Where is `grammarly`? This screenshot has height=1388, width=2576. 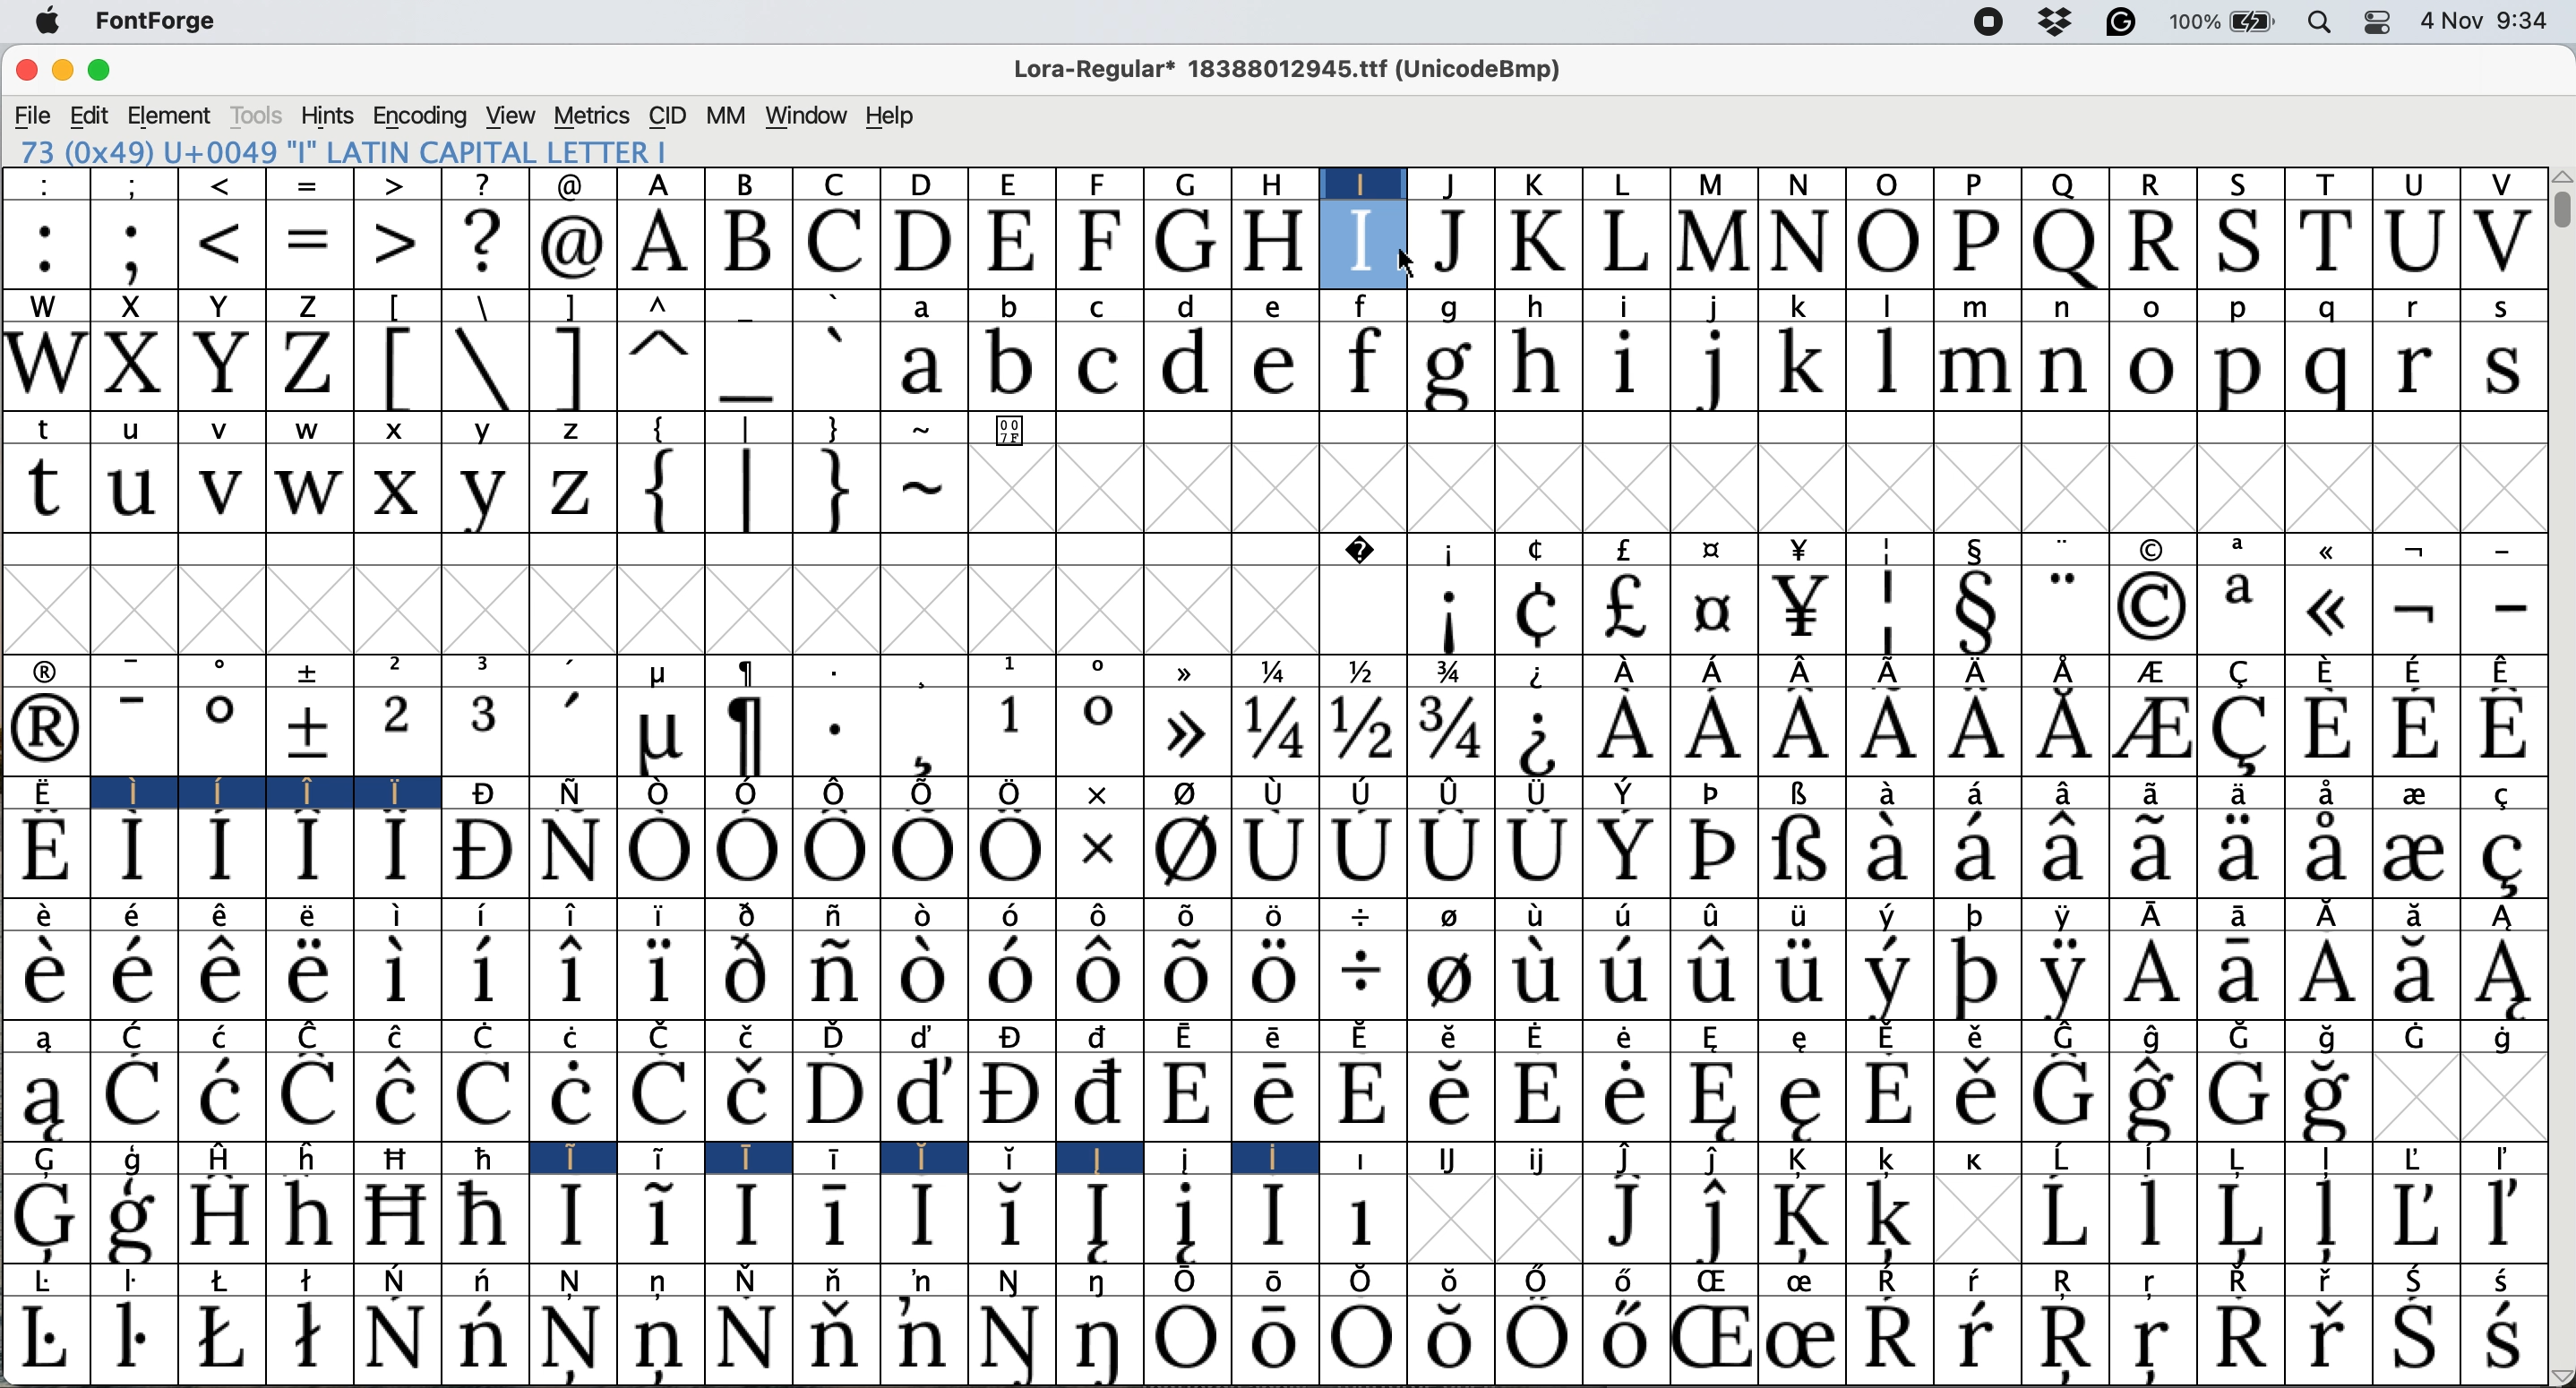
grammarly is located at coordinates (2130, 24).